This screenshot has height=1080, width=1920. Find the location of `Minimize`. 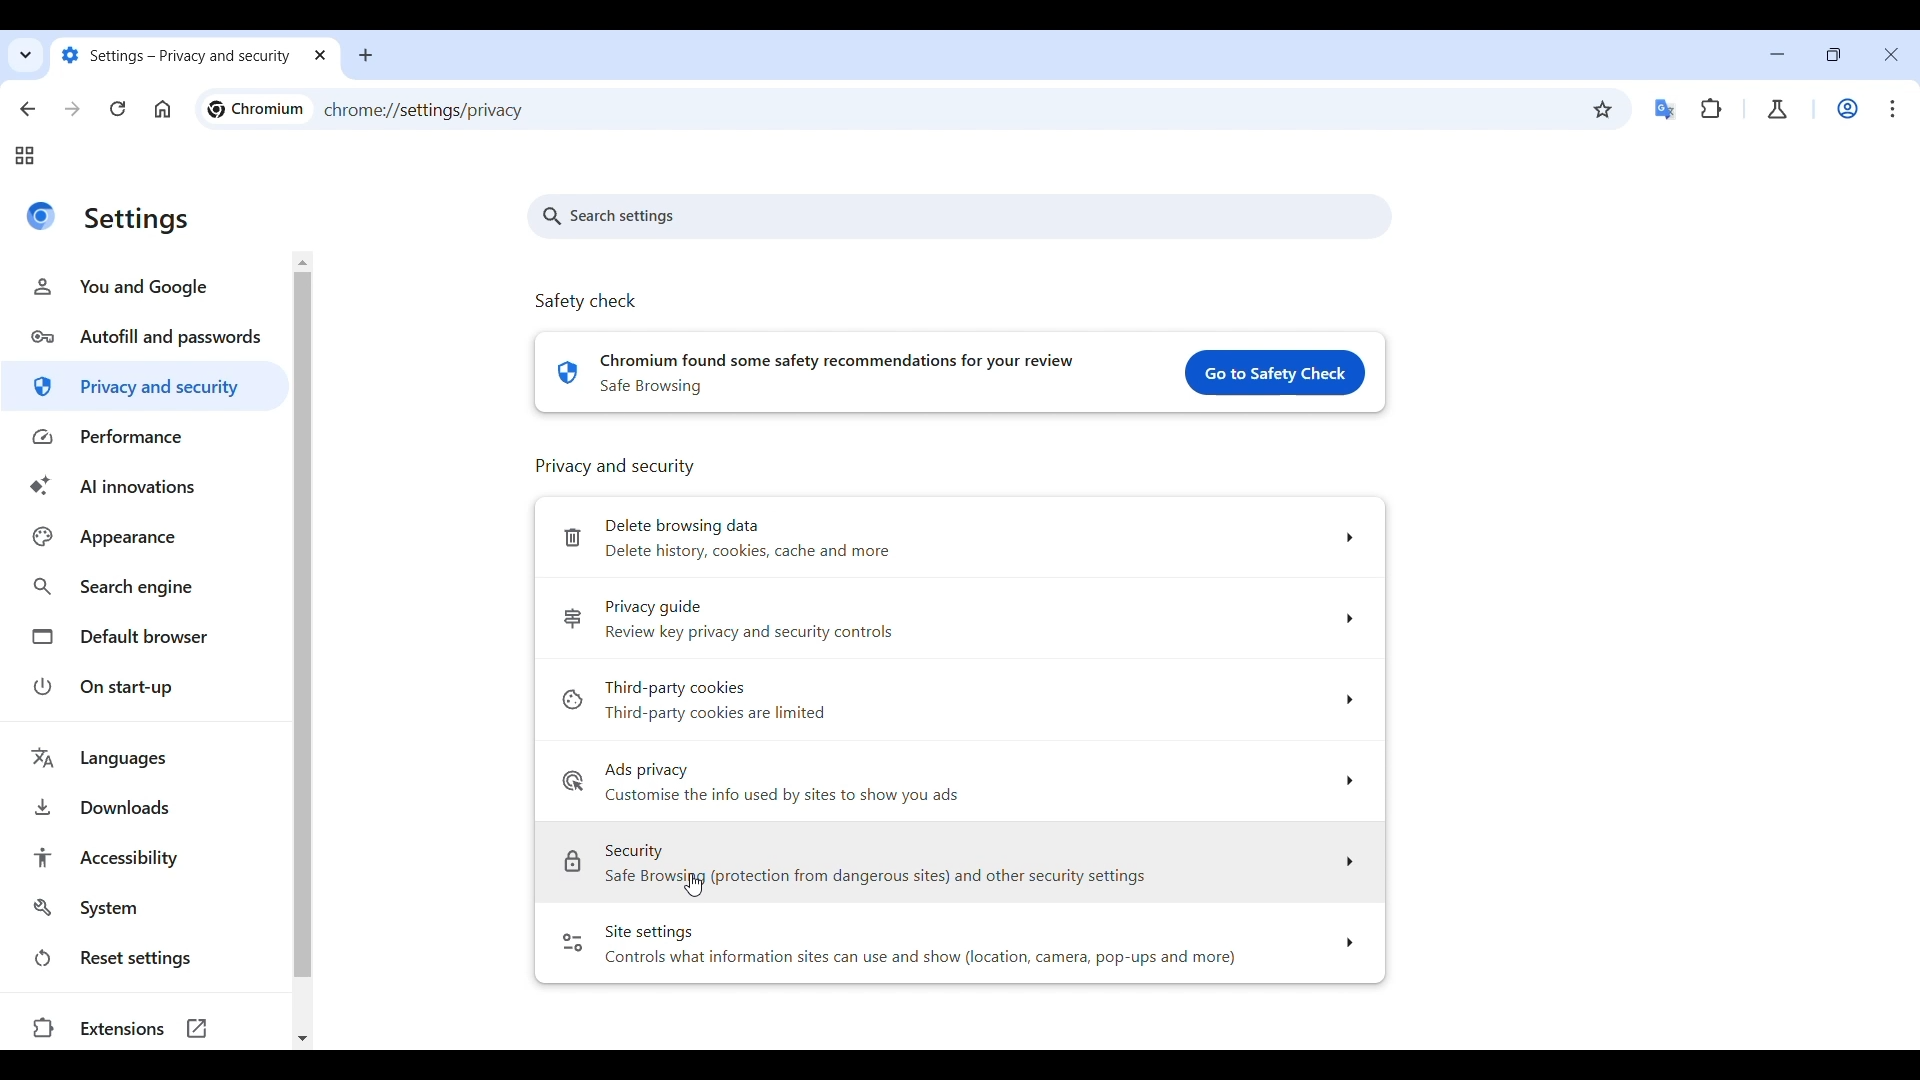

Minimize is located at coordinates (1777, 54).